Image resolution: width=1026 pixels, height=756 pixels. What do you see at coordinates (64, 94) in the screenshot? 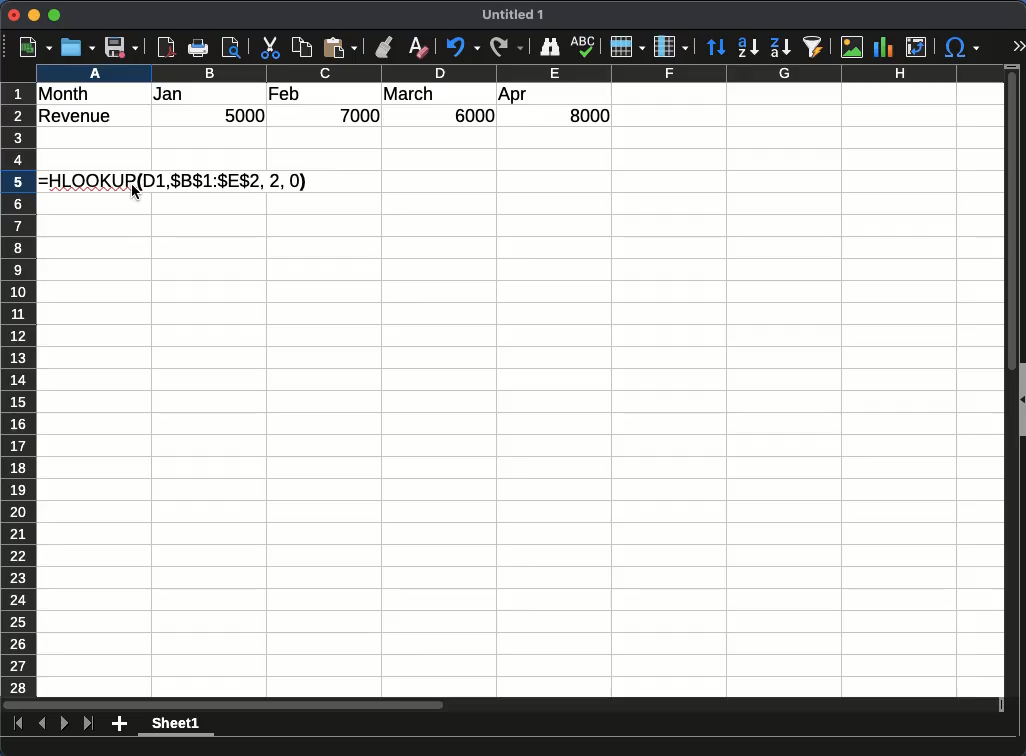
I see `month` at bounding box center [64, 94].